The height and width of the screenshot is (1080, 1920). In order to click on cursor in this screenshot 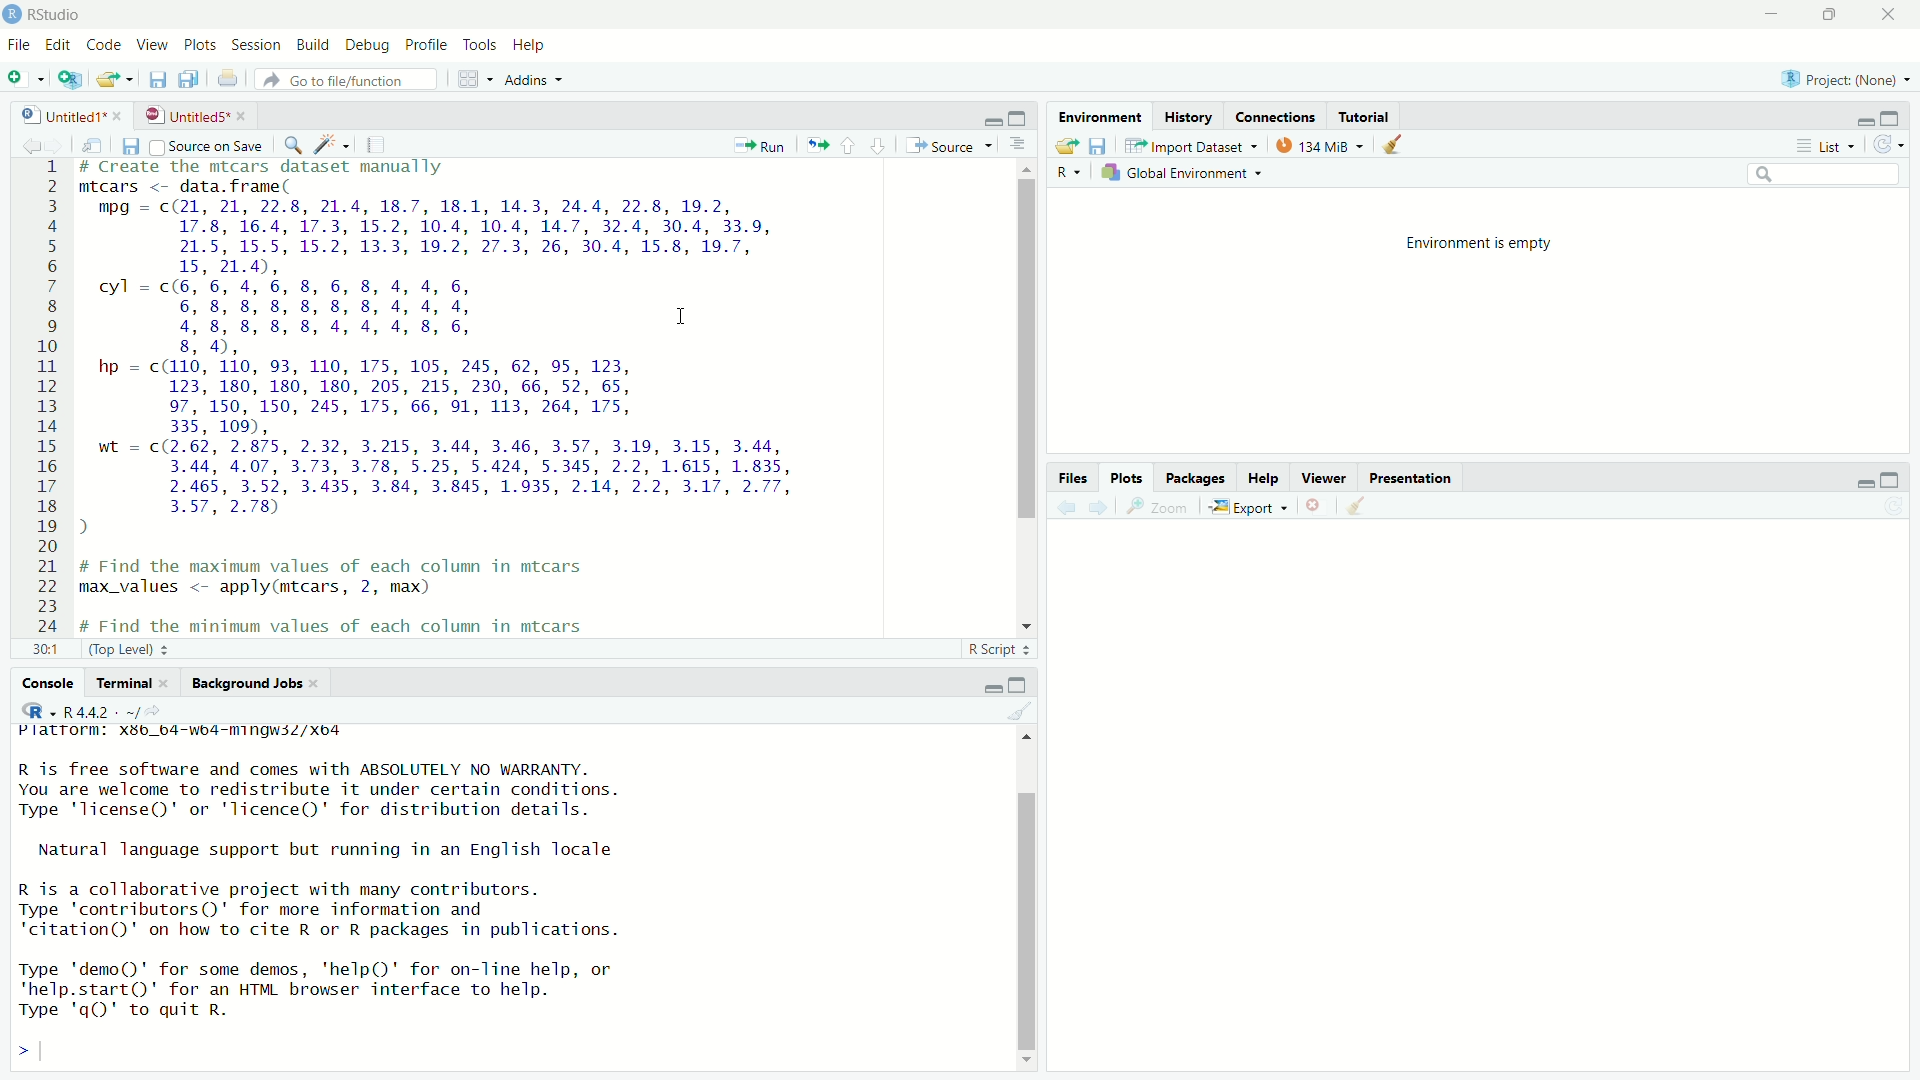, I will do `click(687, 320)`.